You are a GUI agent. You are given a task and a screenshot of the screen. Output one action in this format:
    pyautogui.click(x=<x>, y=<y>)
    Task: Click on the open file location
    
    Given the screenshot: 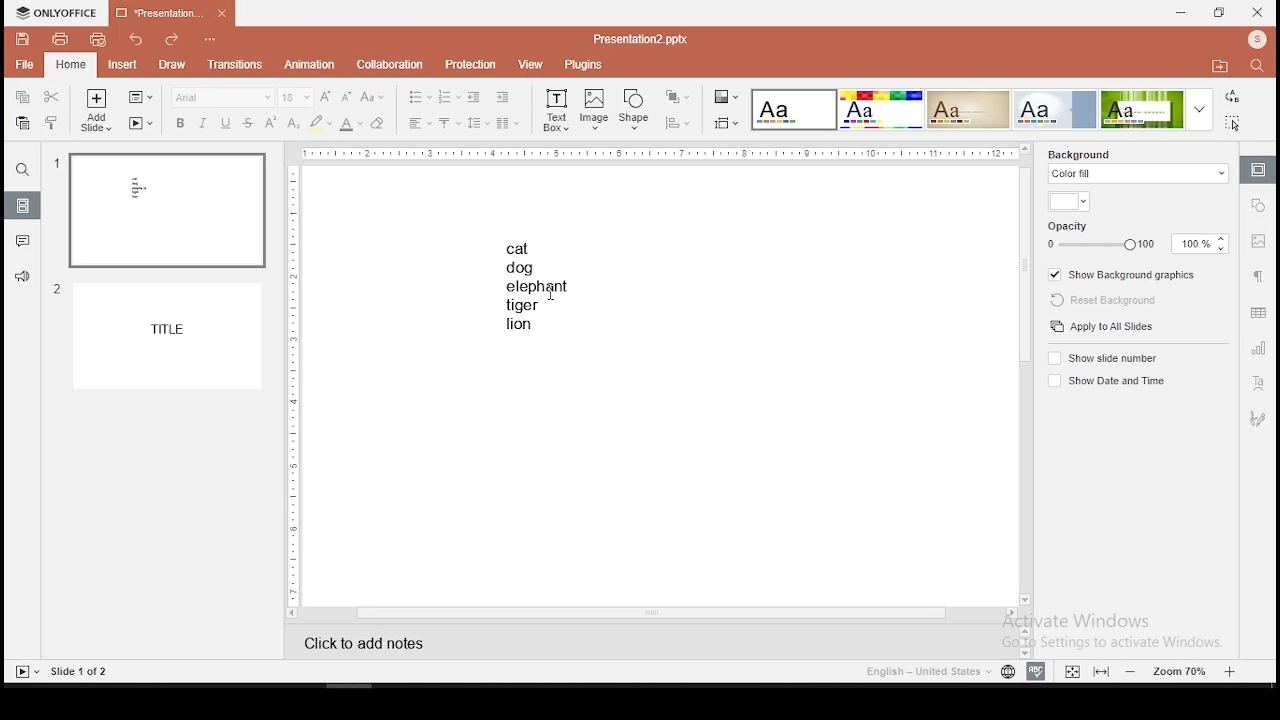 What is the action you would take?
    pyautogui.click(x=1217, y=66)
    